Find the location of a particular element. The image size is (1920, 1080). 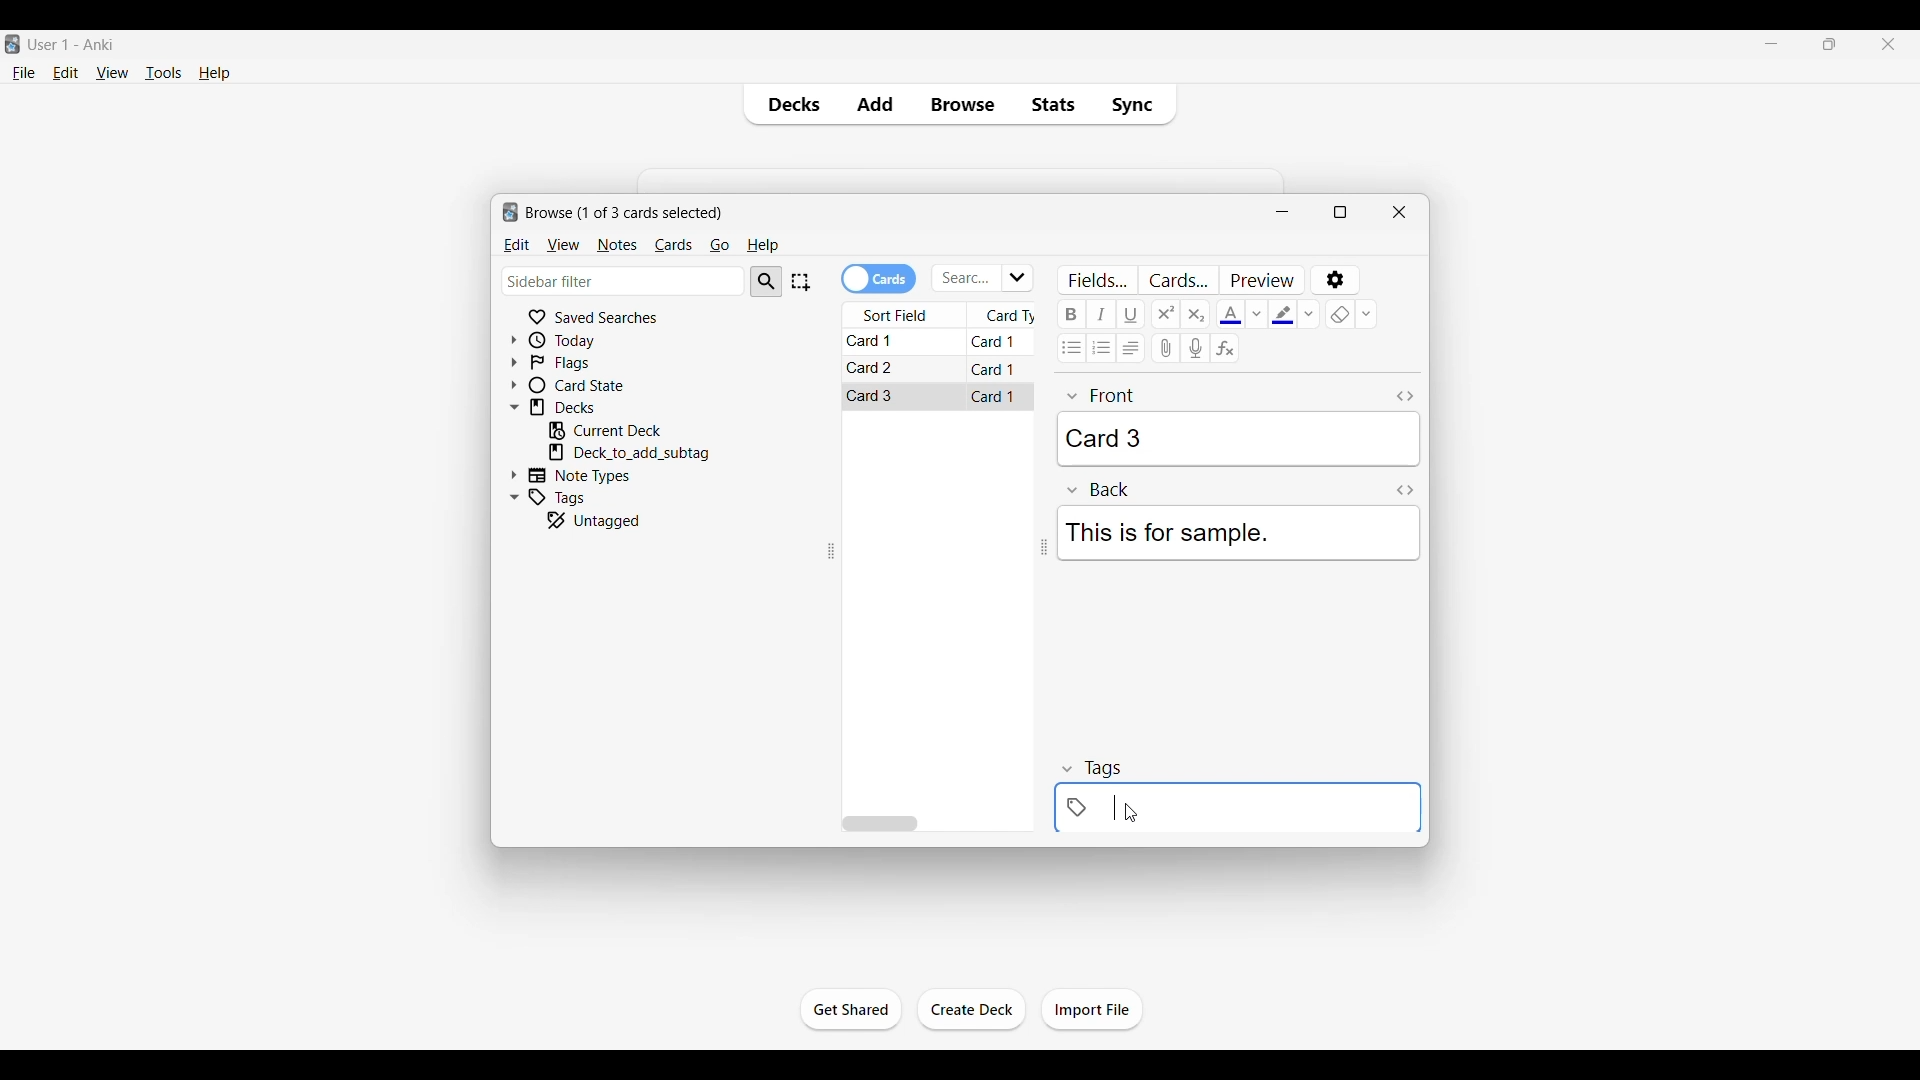

Customize fields is located at coordinates (1098, 280).